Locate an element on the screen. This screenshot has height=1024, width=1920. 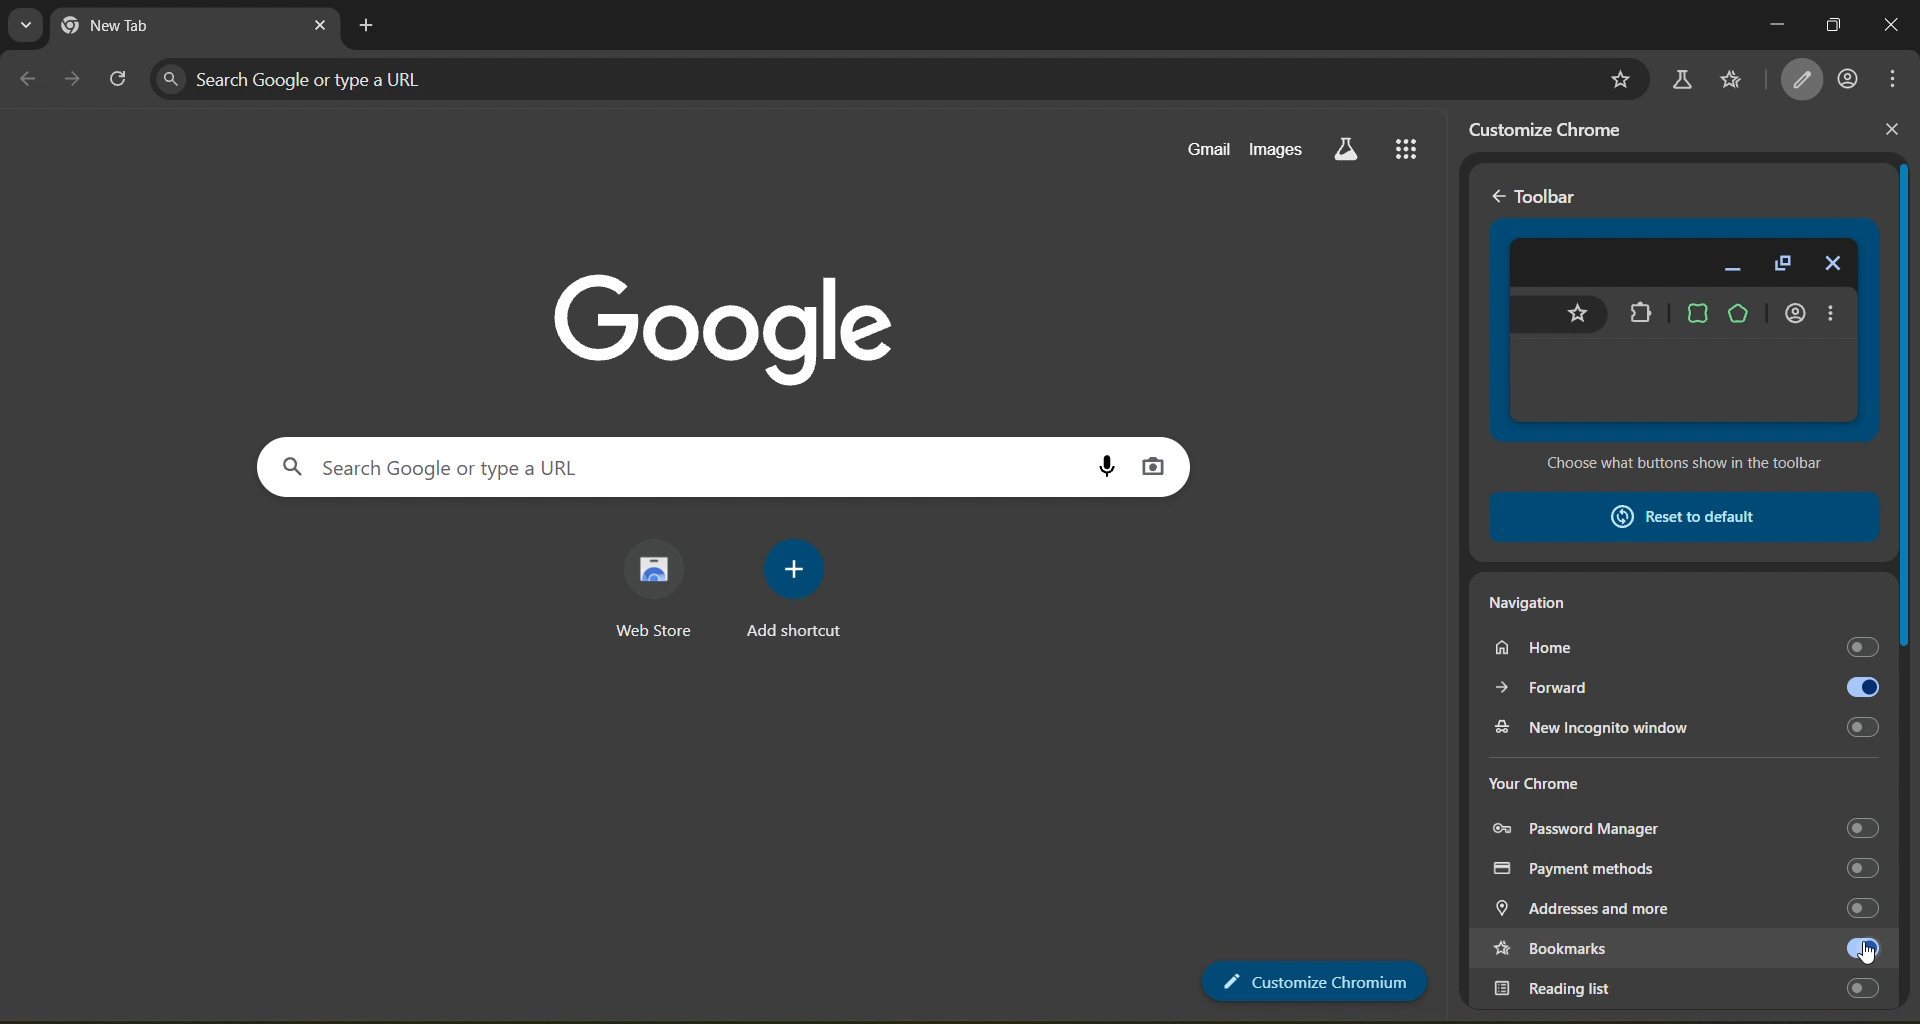
minimize is located at coordinates (1768, 23).